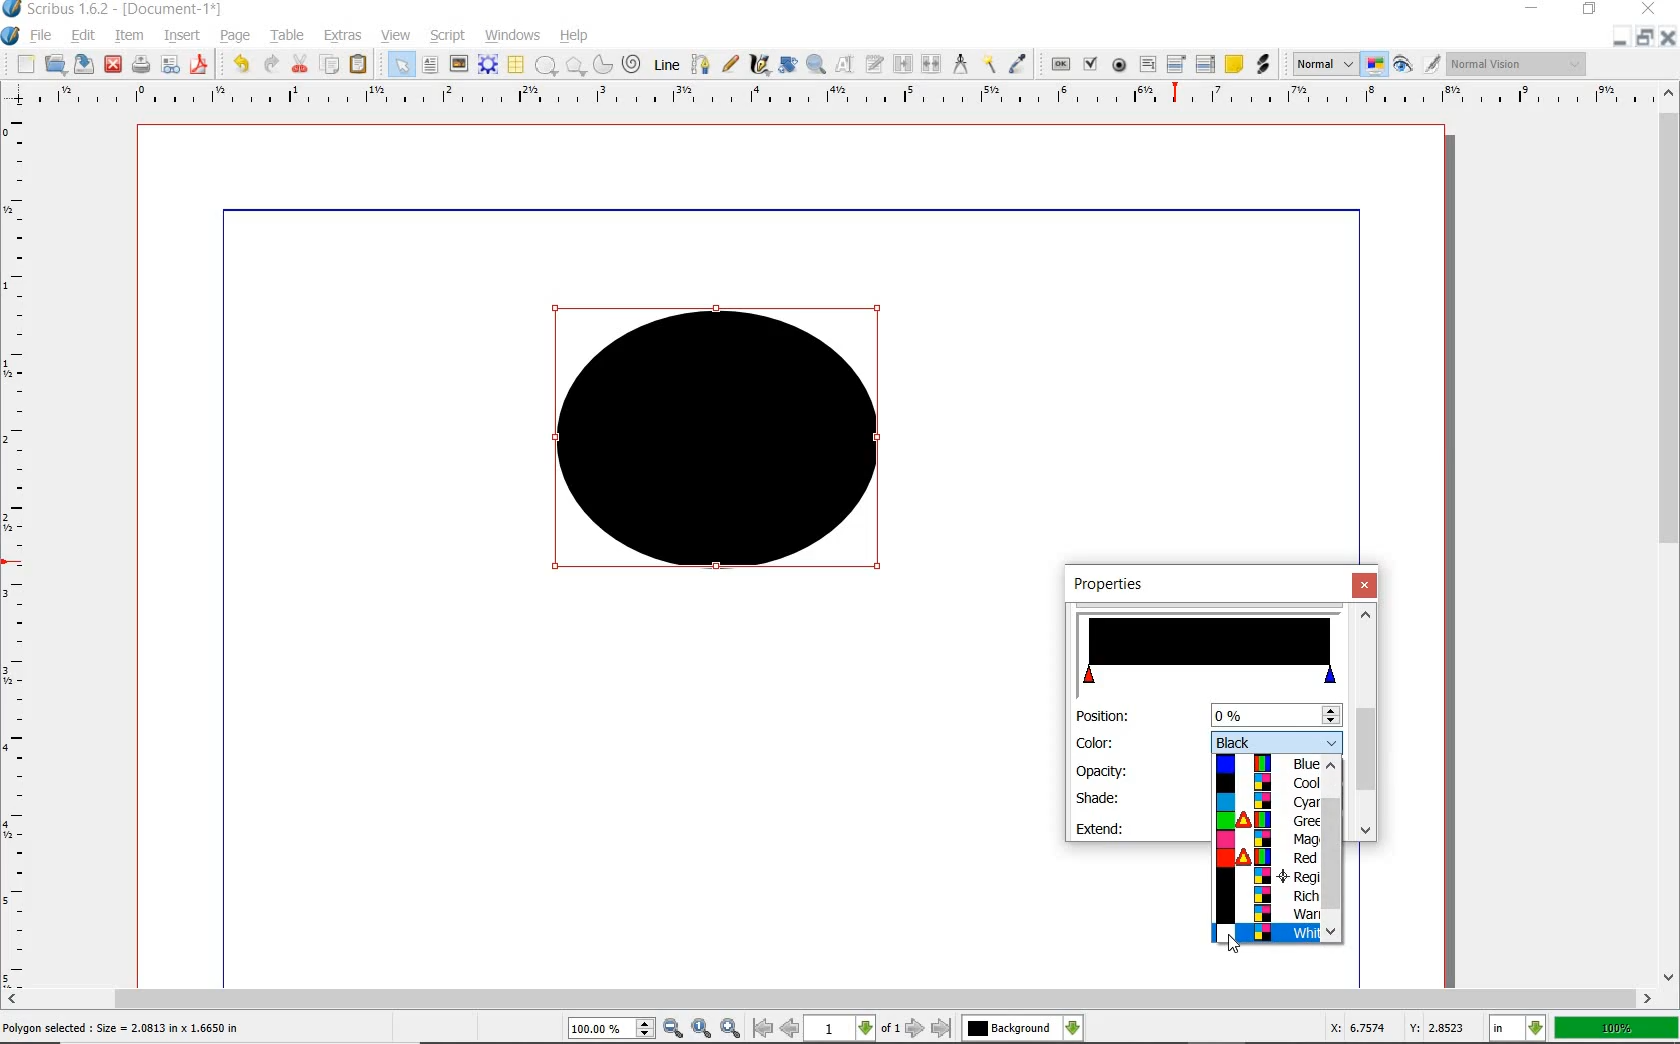 The image size is (1680, 1044). Describe the element at coordinates (601, 66) in the screenshot. I see `ARC` at that location.